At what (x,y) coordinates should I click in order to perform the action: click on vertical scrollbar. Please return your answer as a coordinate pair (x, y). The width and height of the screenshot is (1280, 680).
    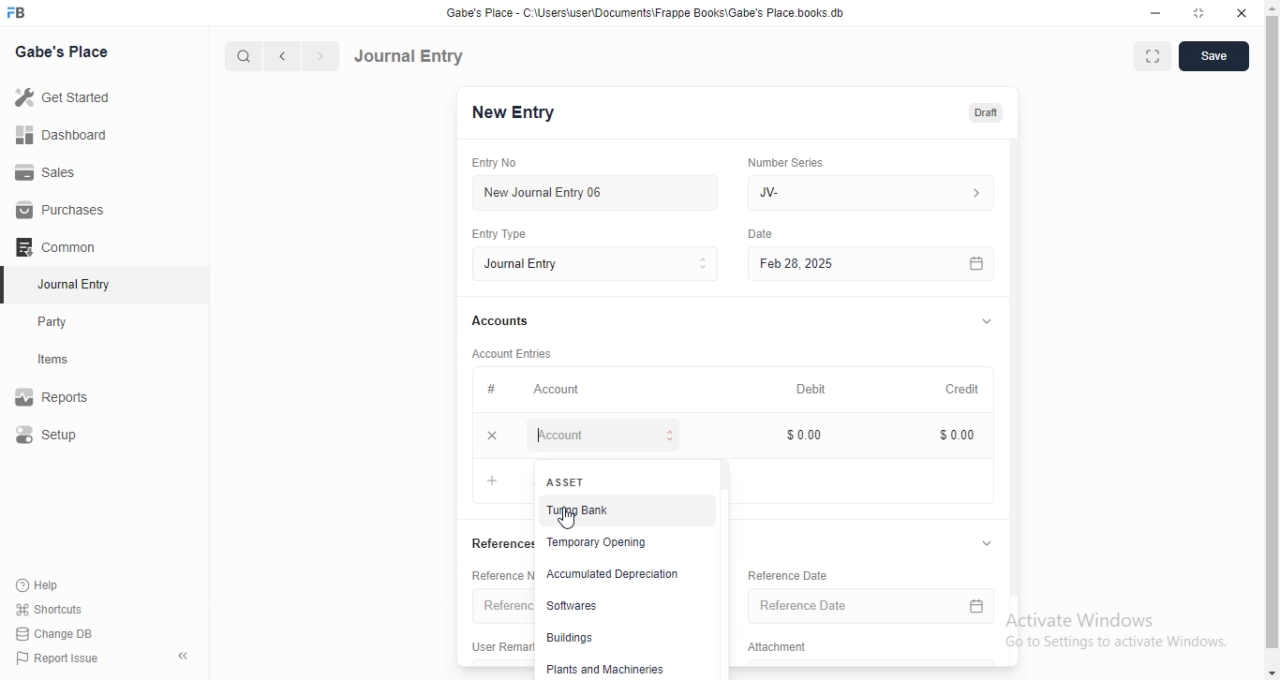
    Looking at the image, I should click on (726, 475).